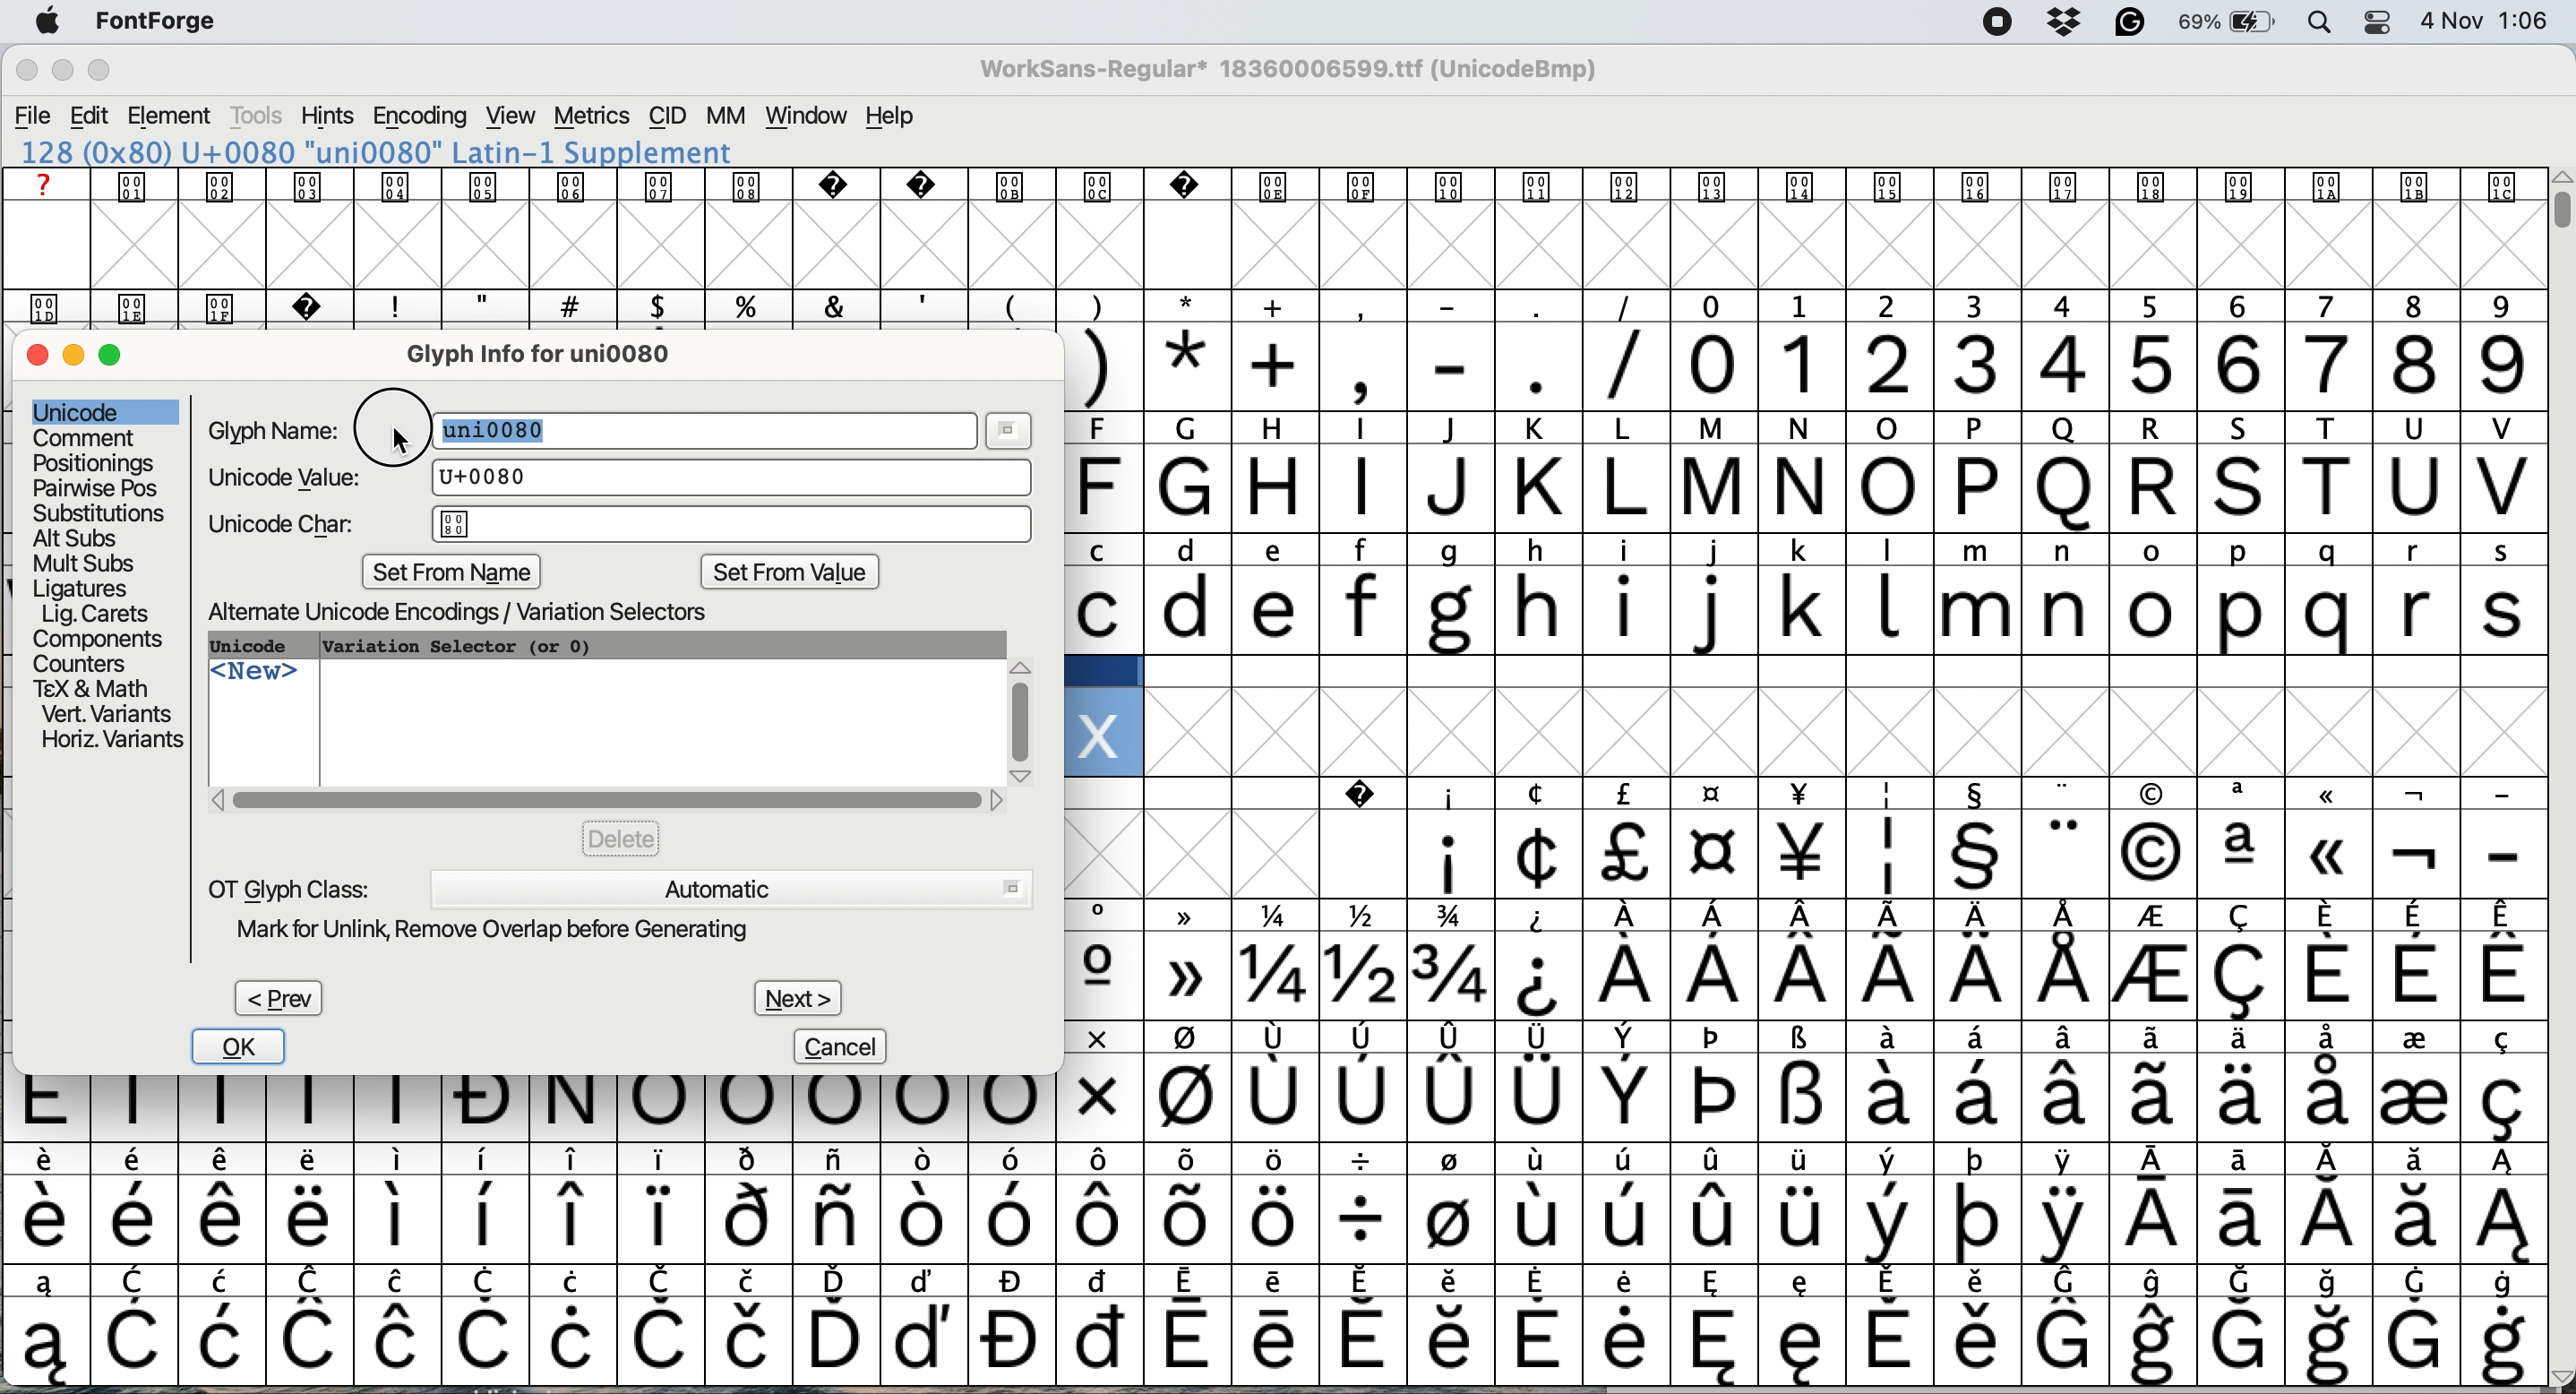 The width and height of the screenshot is (2576, 1394). I want to click on spotlight search, so click(2320, 24).